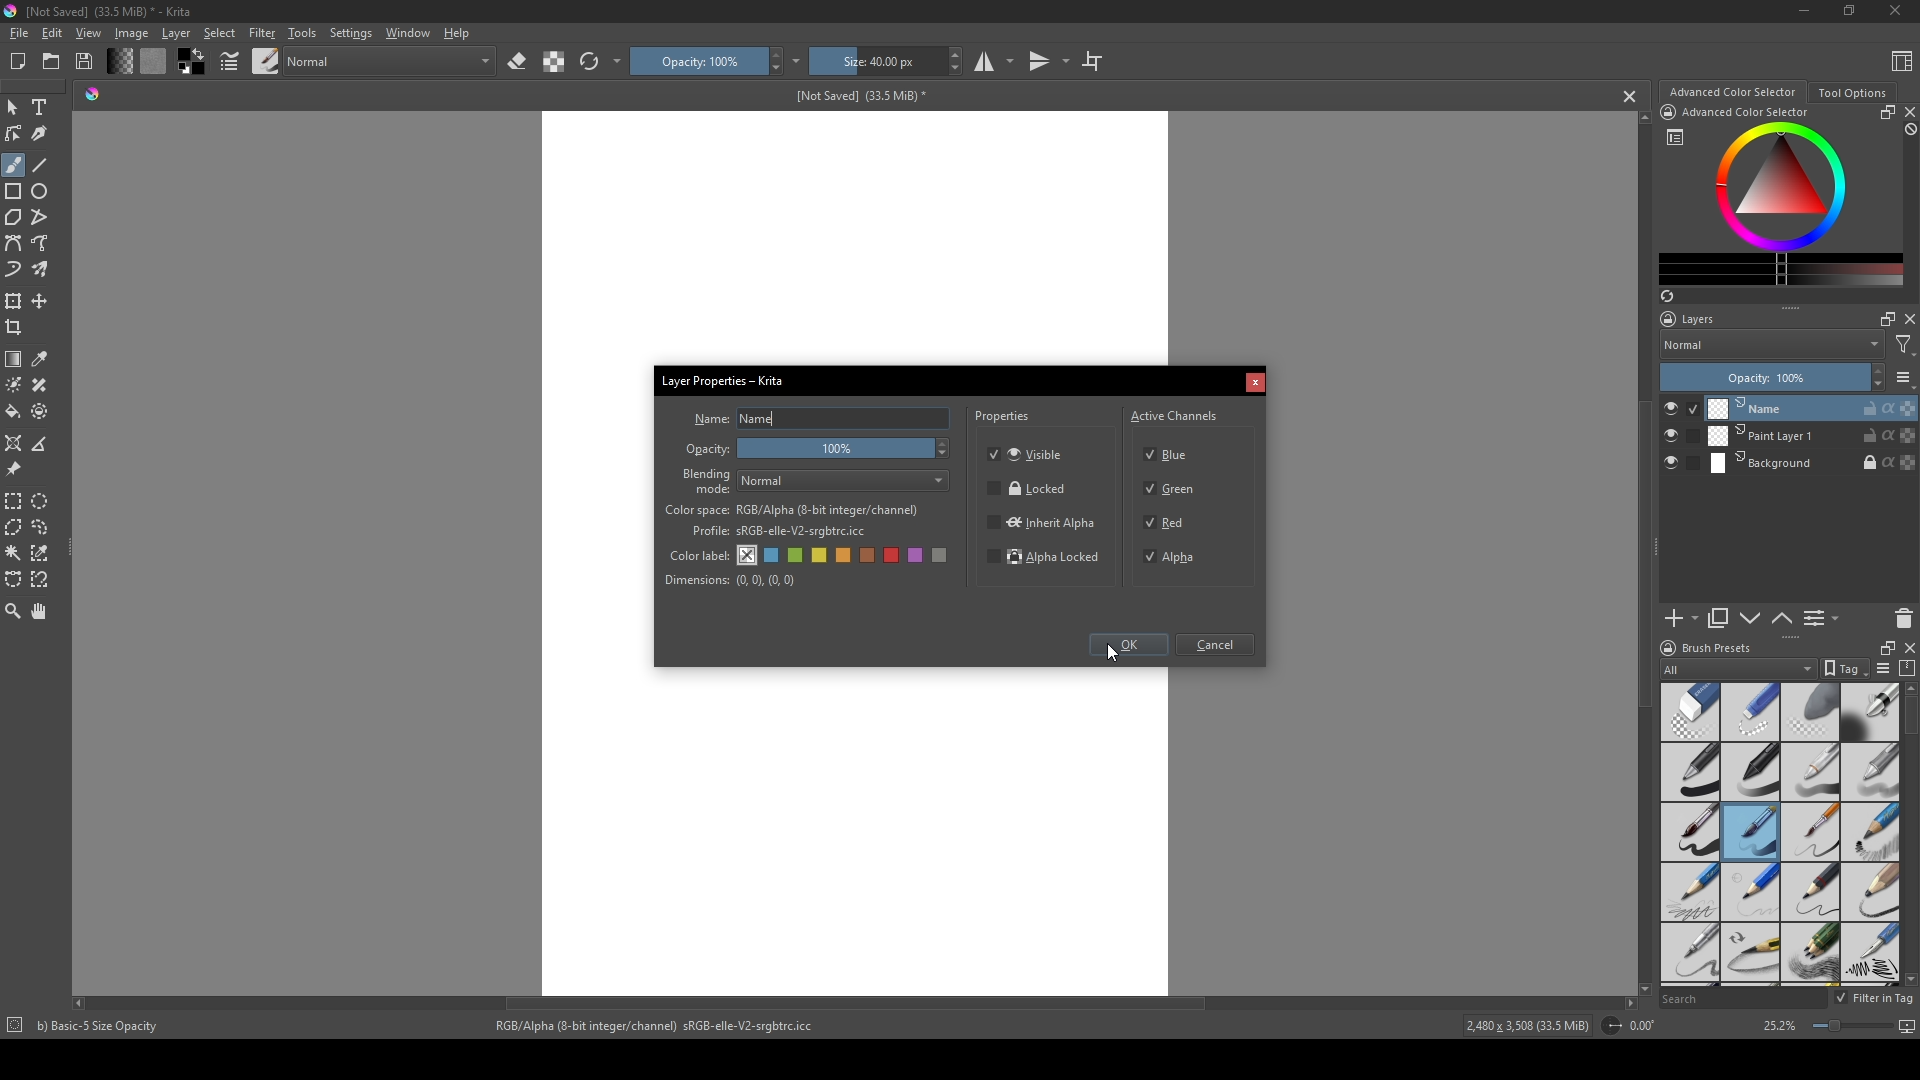 The image size is (1920, 1080). What do you see at coordinates (1847, 12) in the screenshot?
I see `resize` at bounding box center [1847, 12].